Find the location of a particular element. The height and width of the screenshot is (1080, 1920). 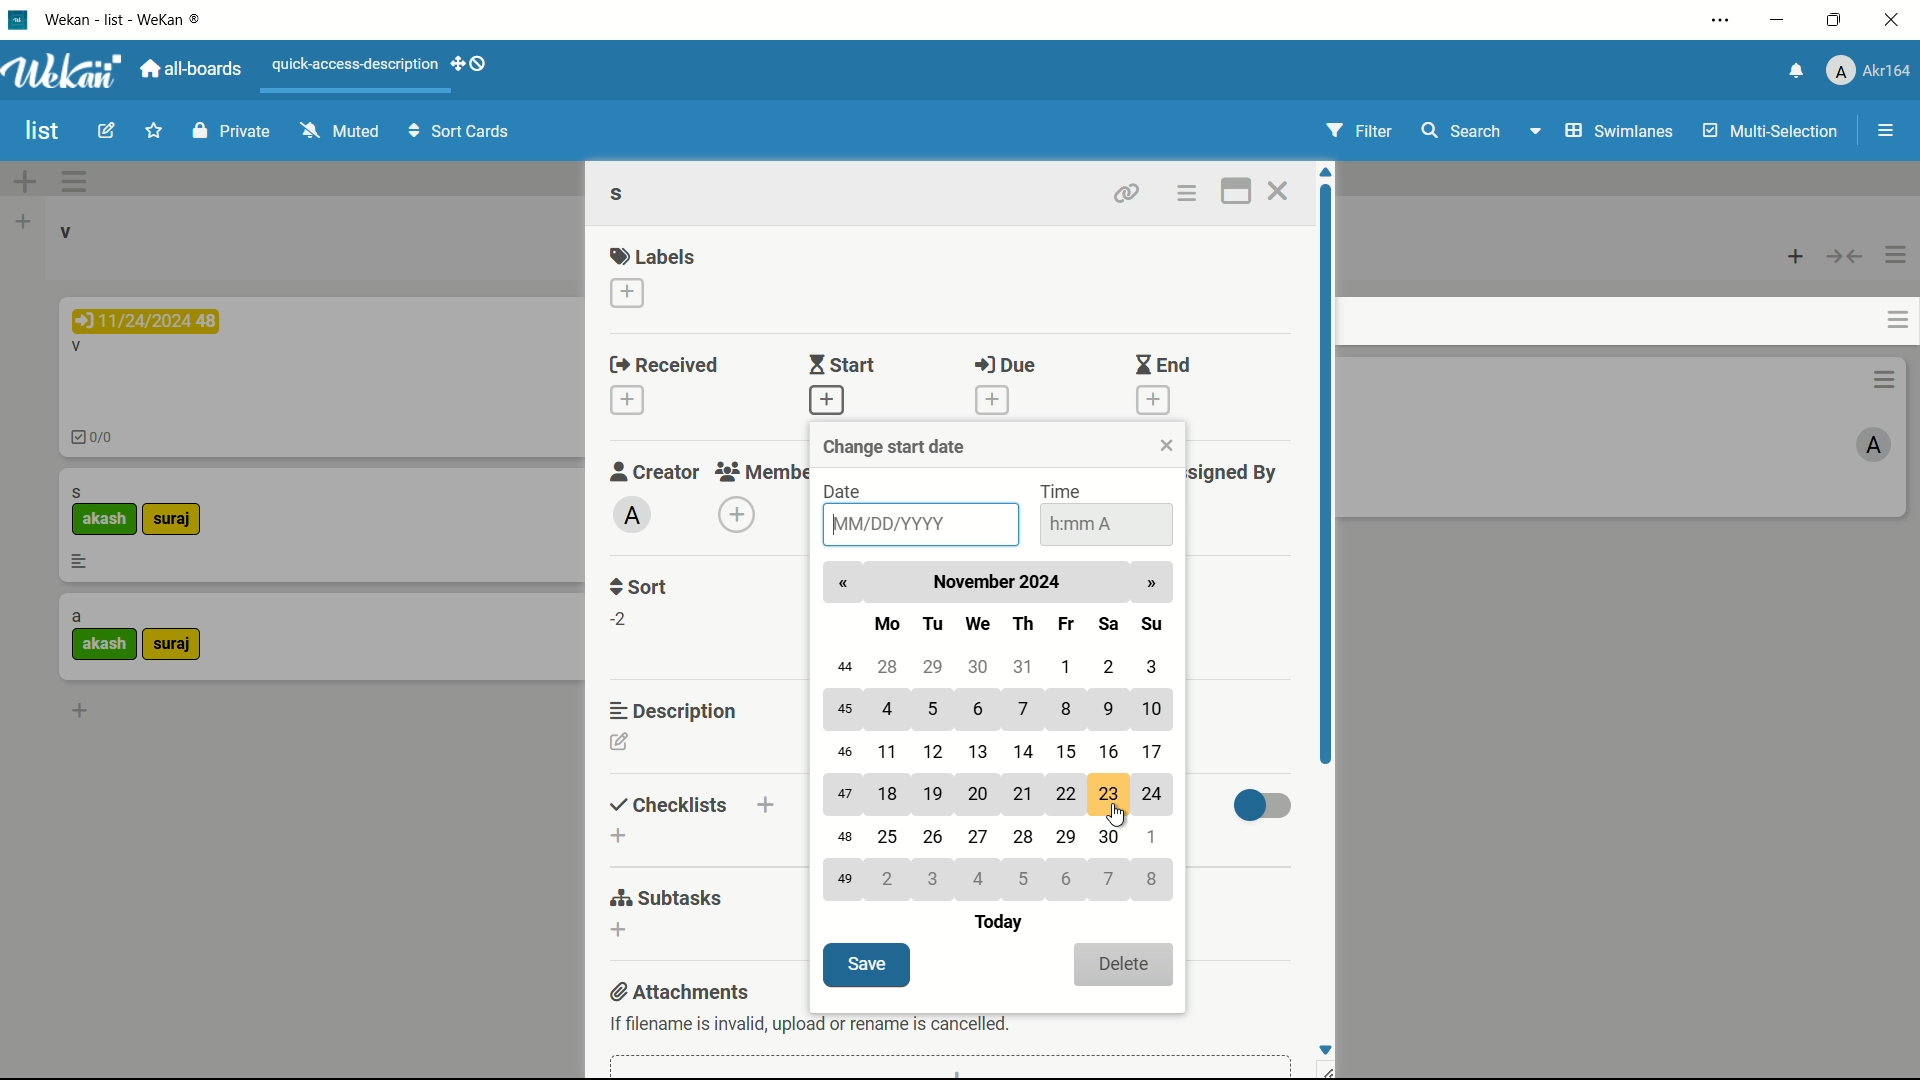

add card bottom is located at coordinates (79, 710).